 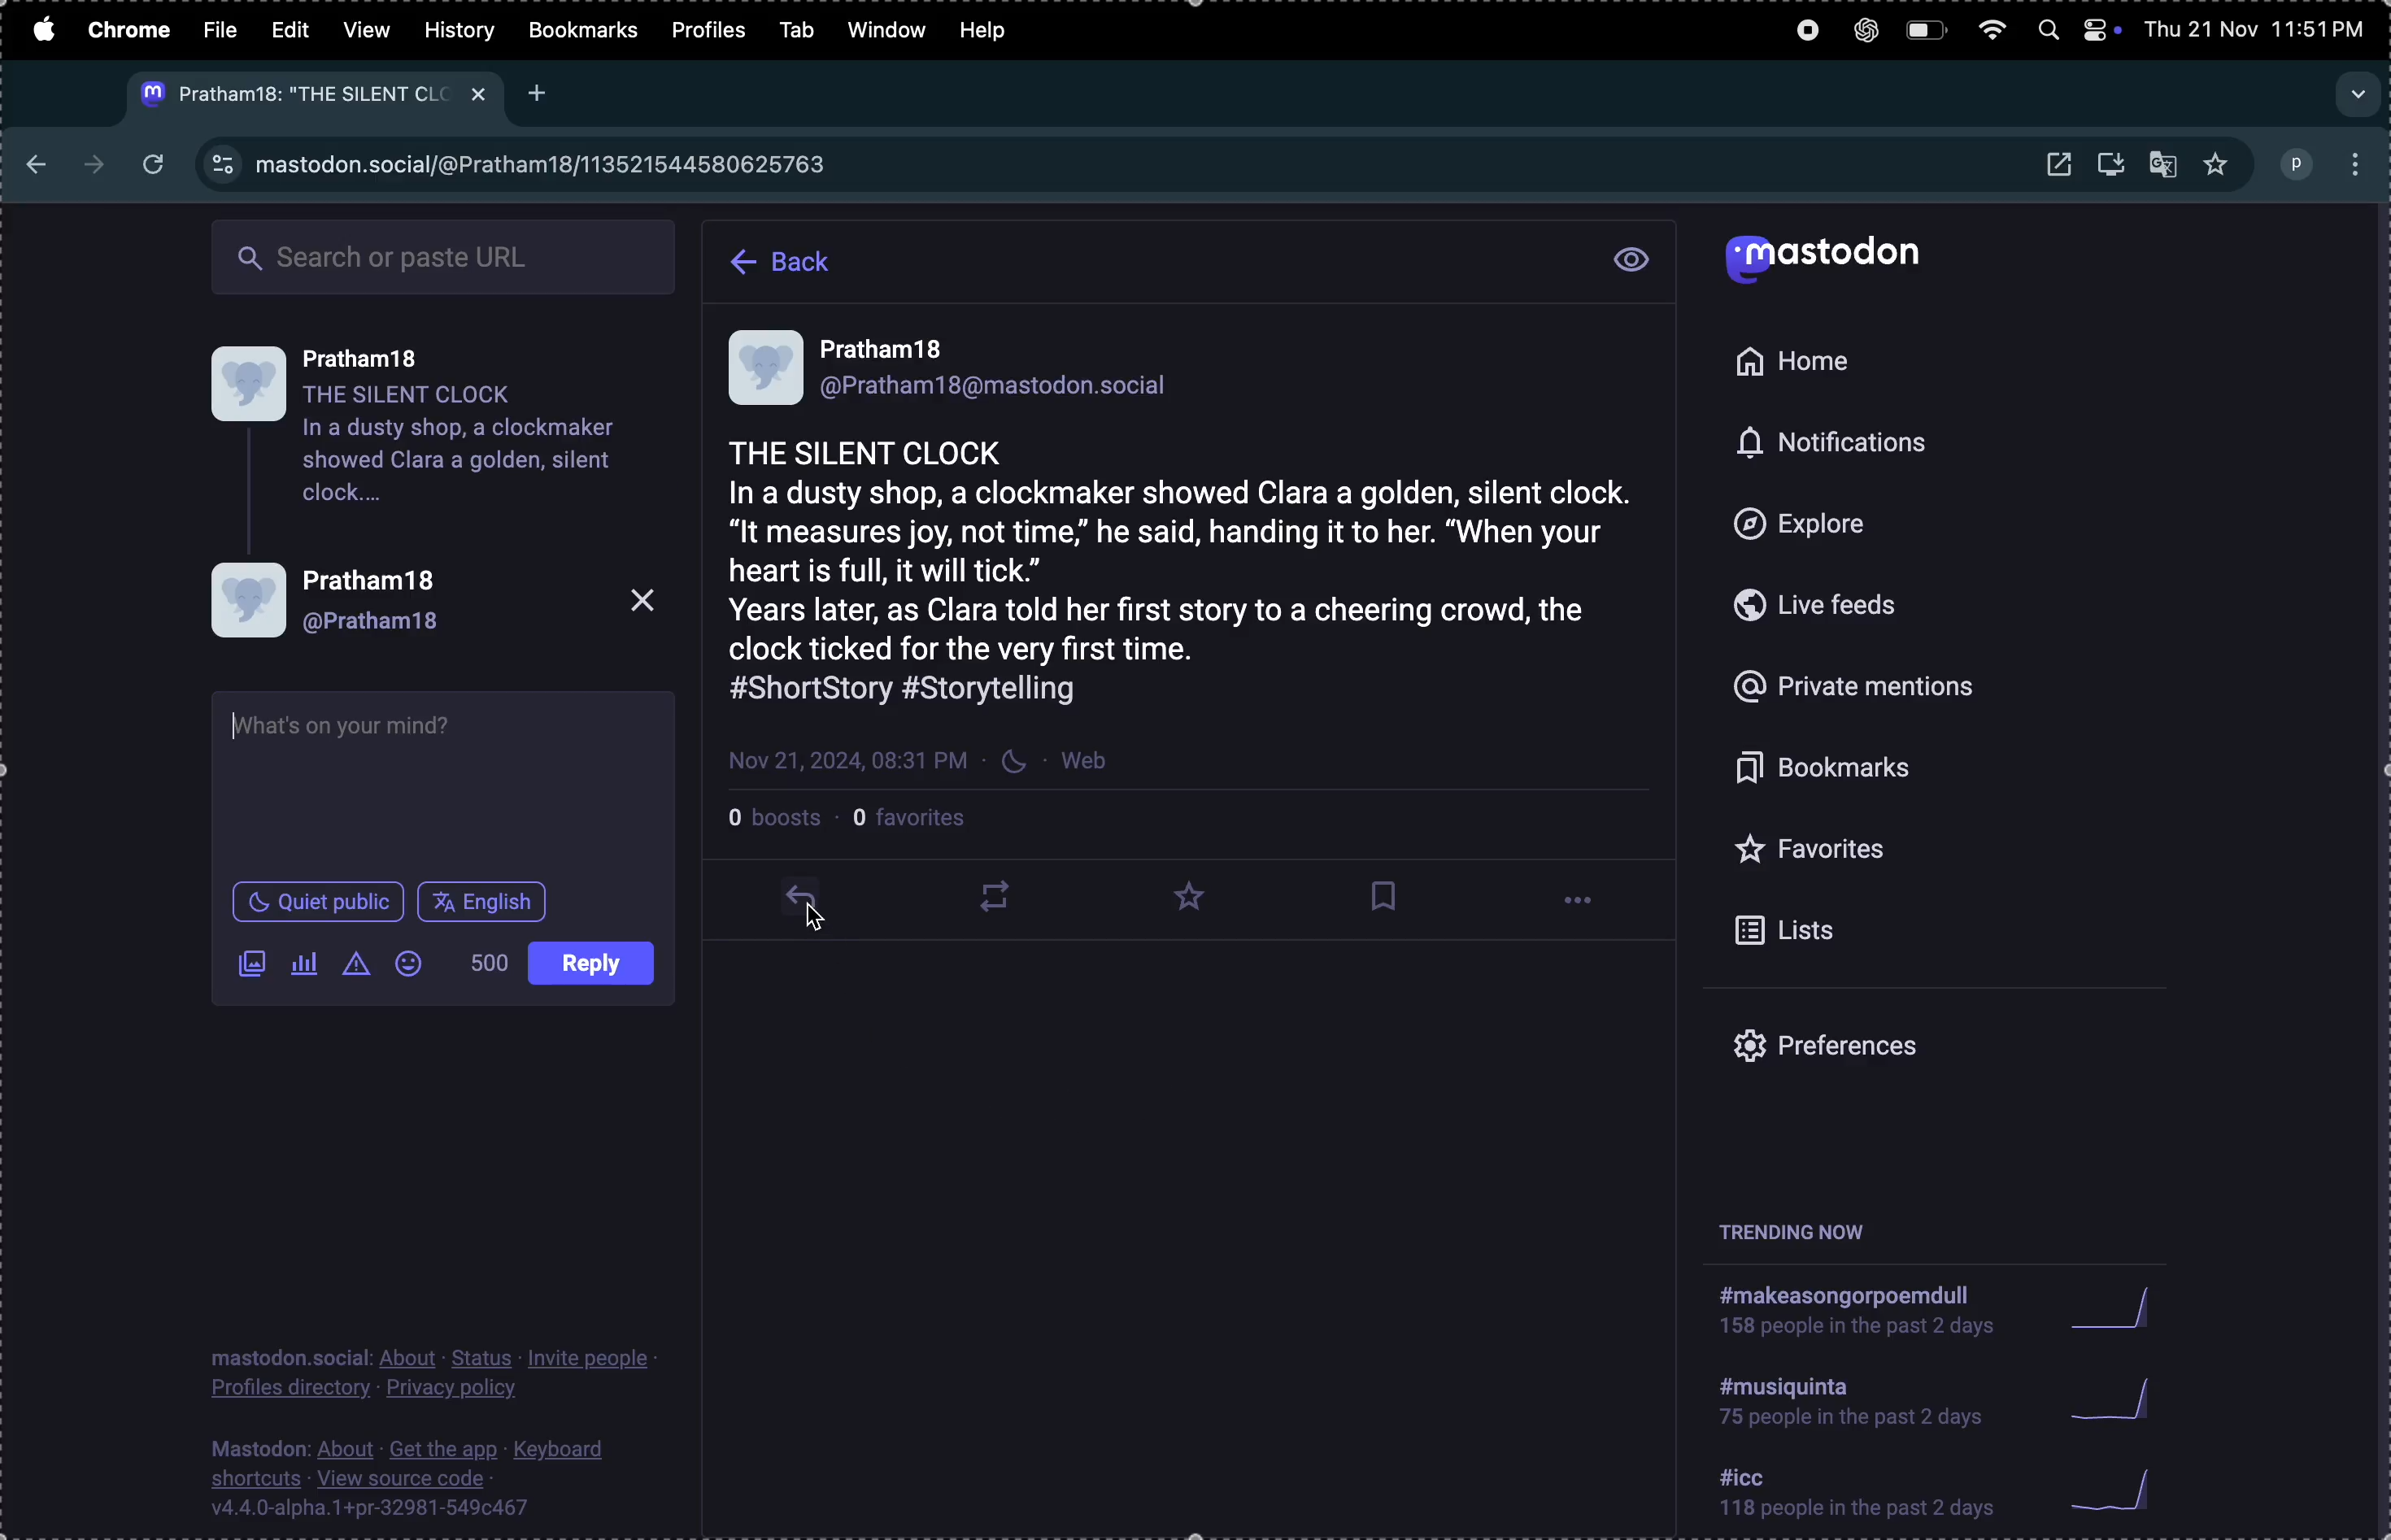 What do you see at coordinates (307, 960) in the screenshot?
I see `pole` at bounding box center [307, 960].